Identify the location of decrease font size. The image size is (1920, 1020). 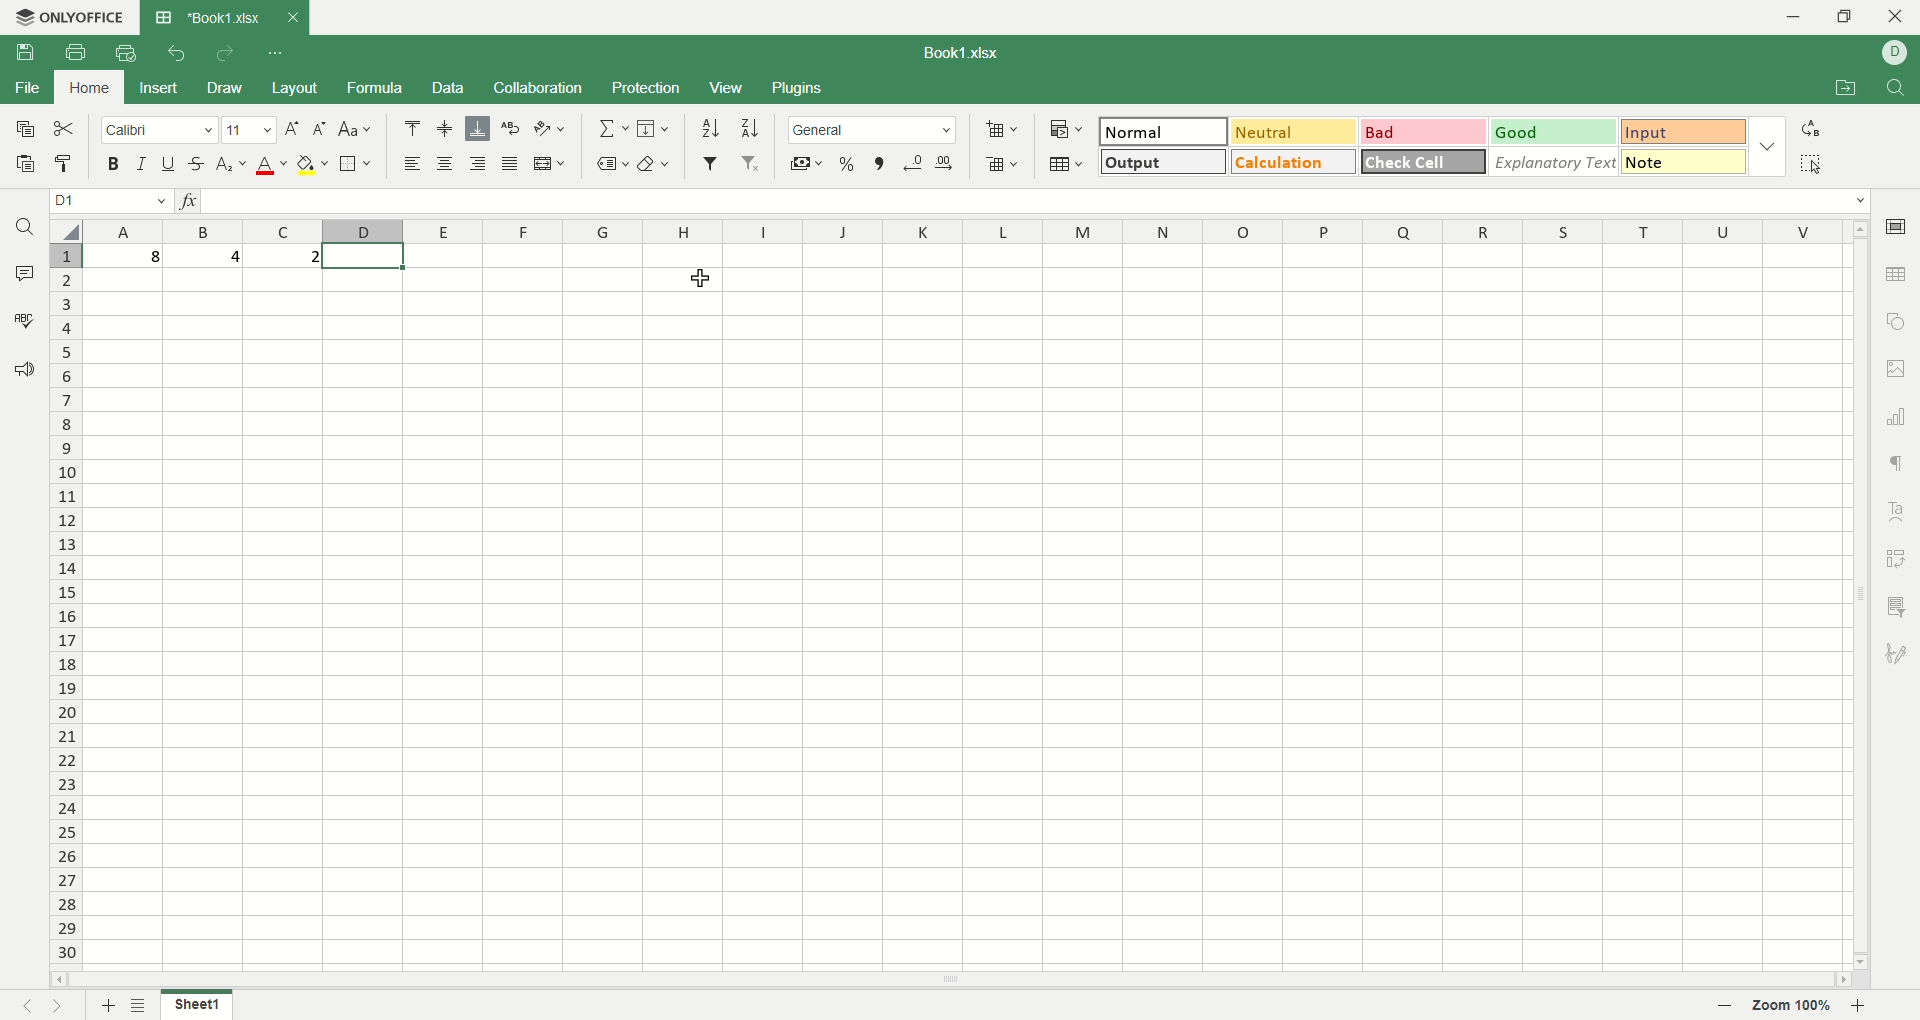
(319, 129).